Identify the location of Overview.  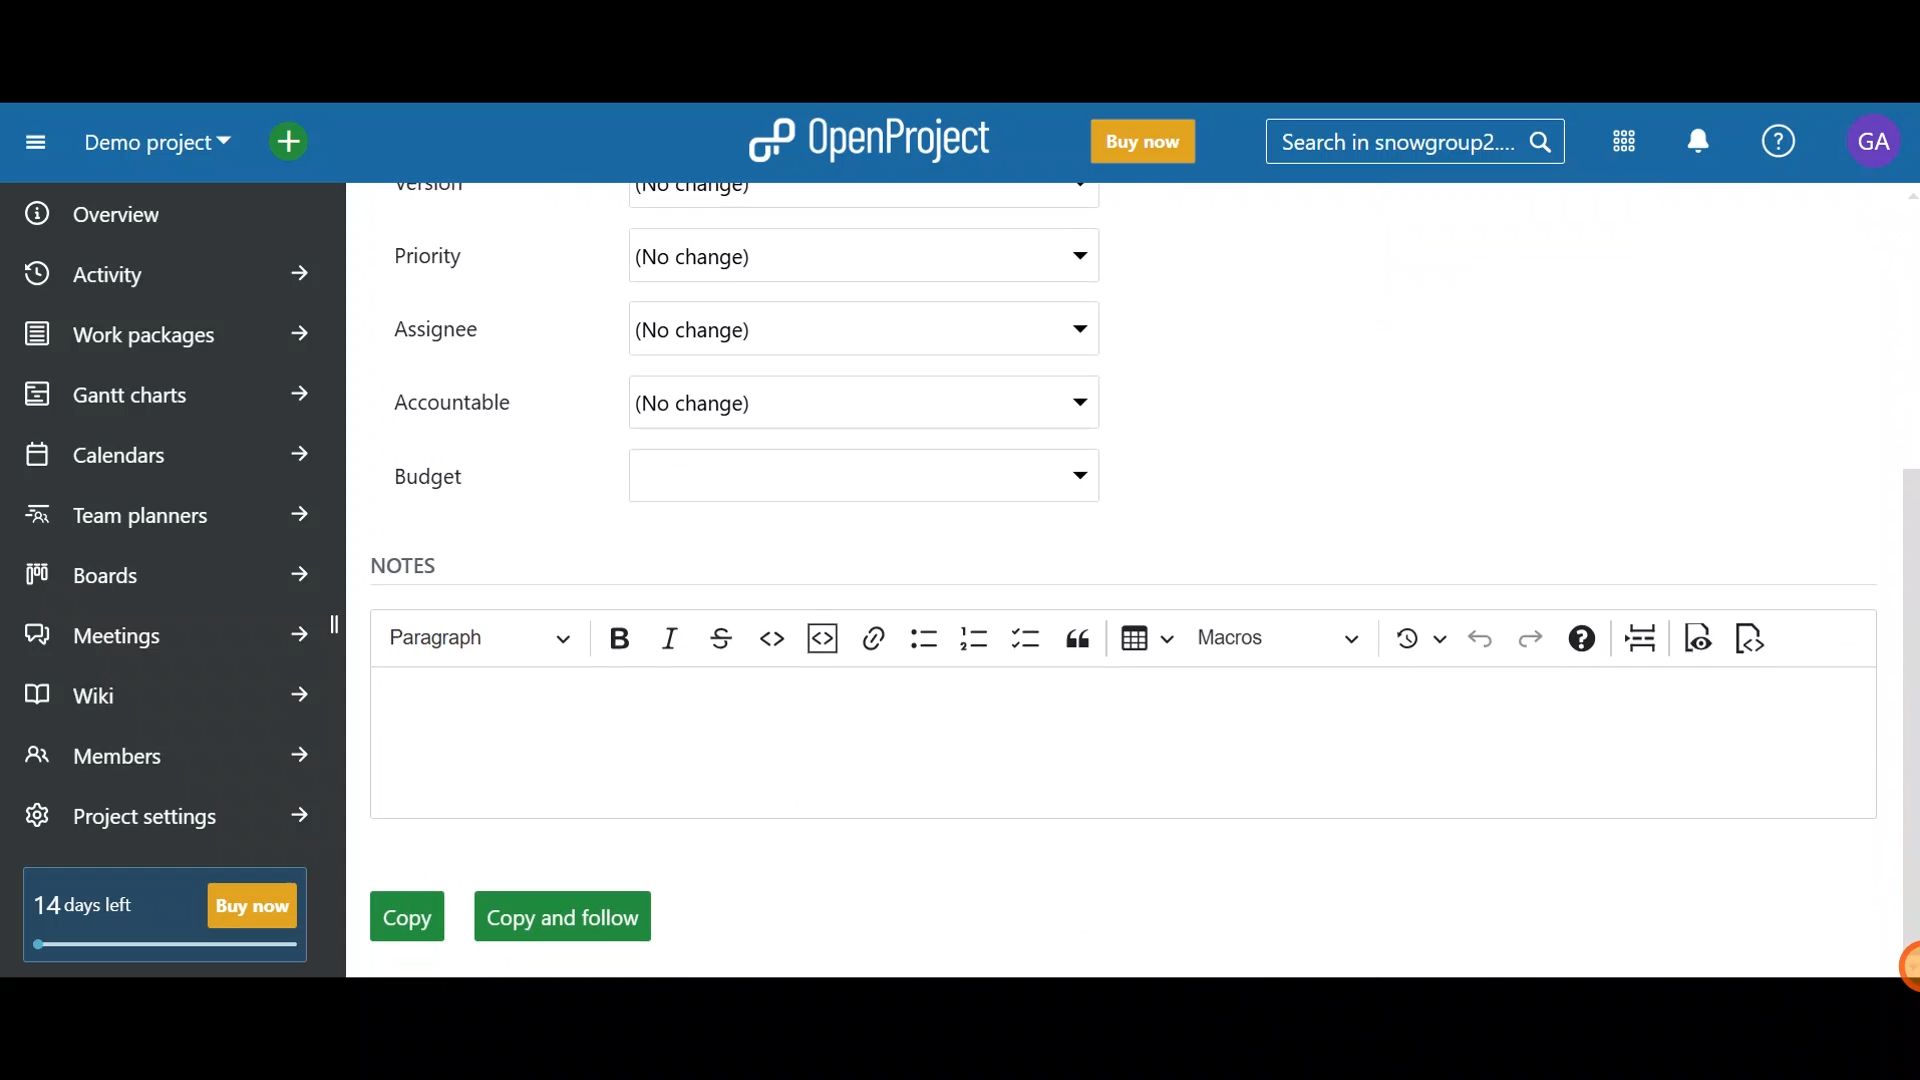
(151, 207).